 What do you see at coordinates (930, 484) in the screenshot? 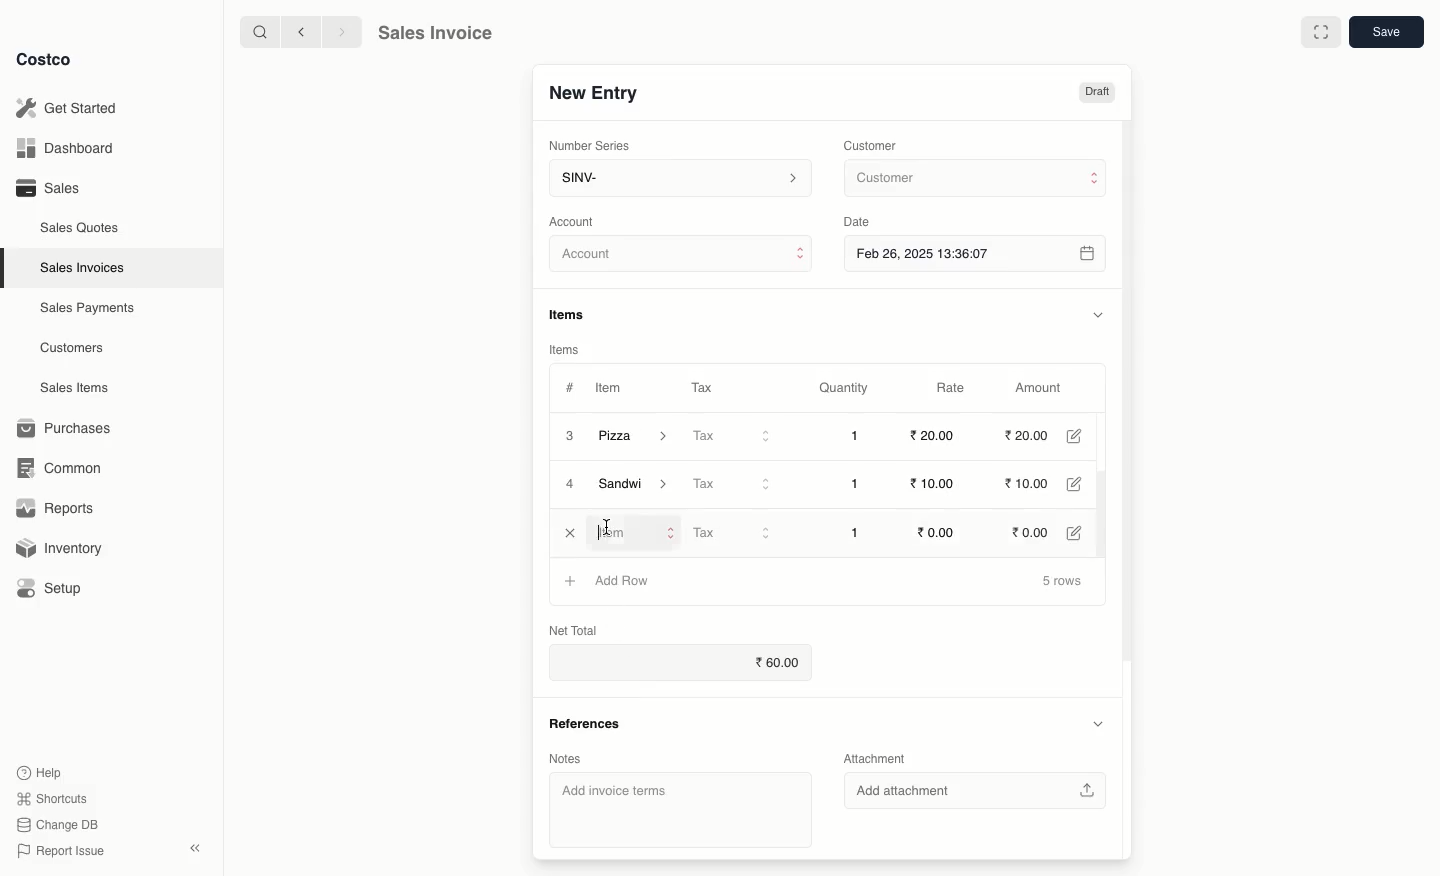
I see `10.00` at bounding box center [930, 484].